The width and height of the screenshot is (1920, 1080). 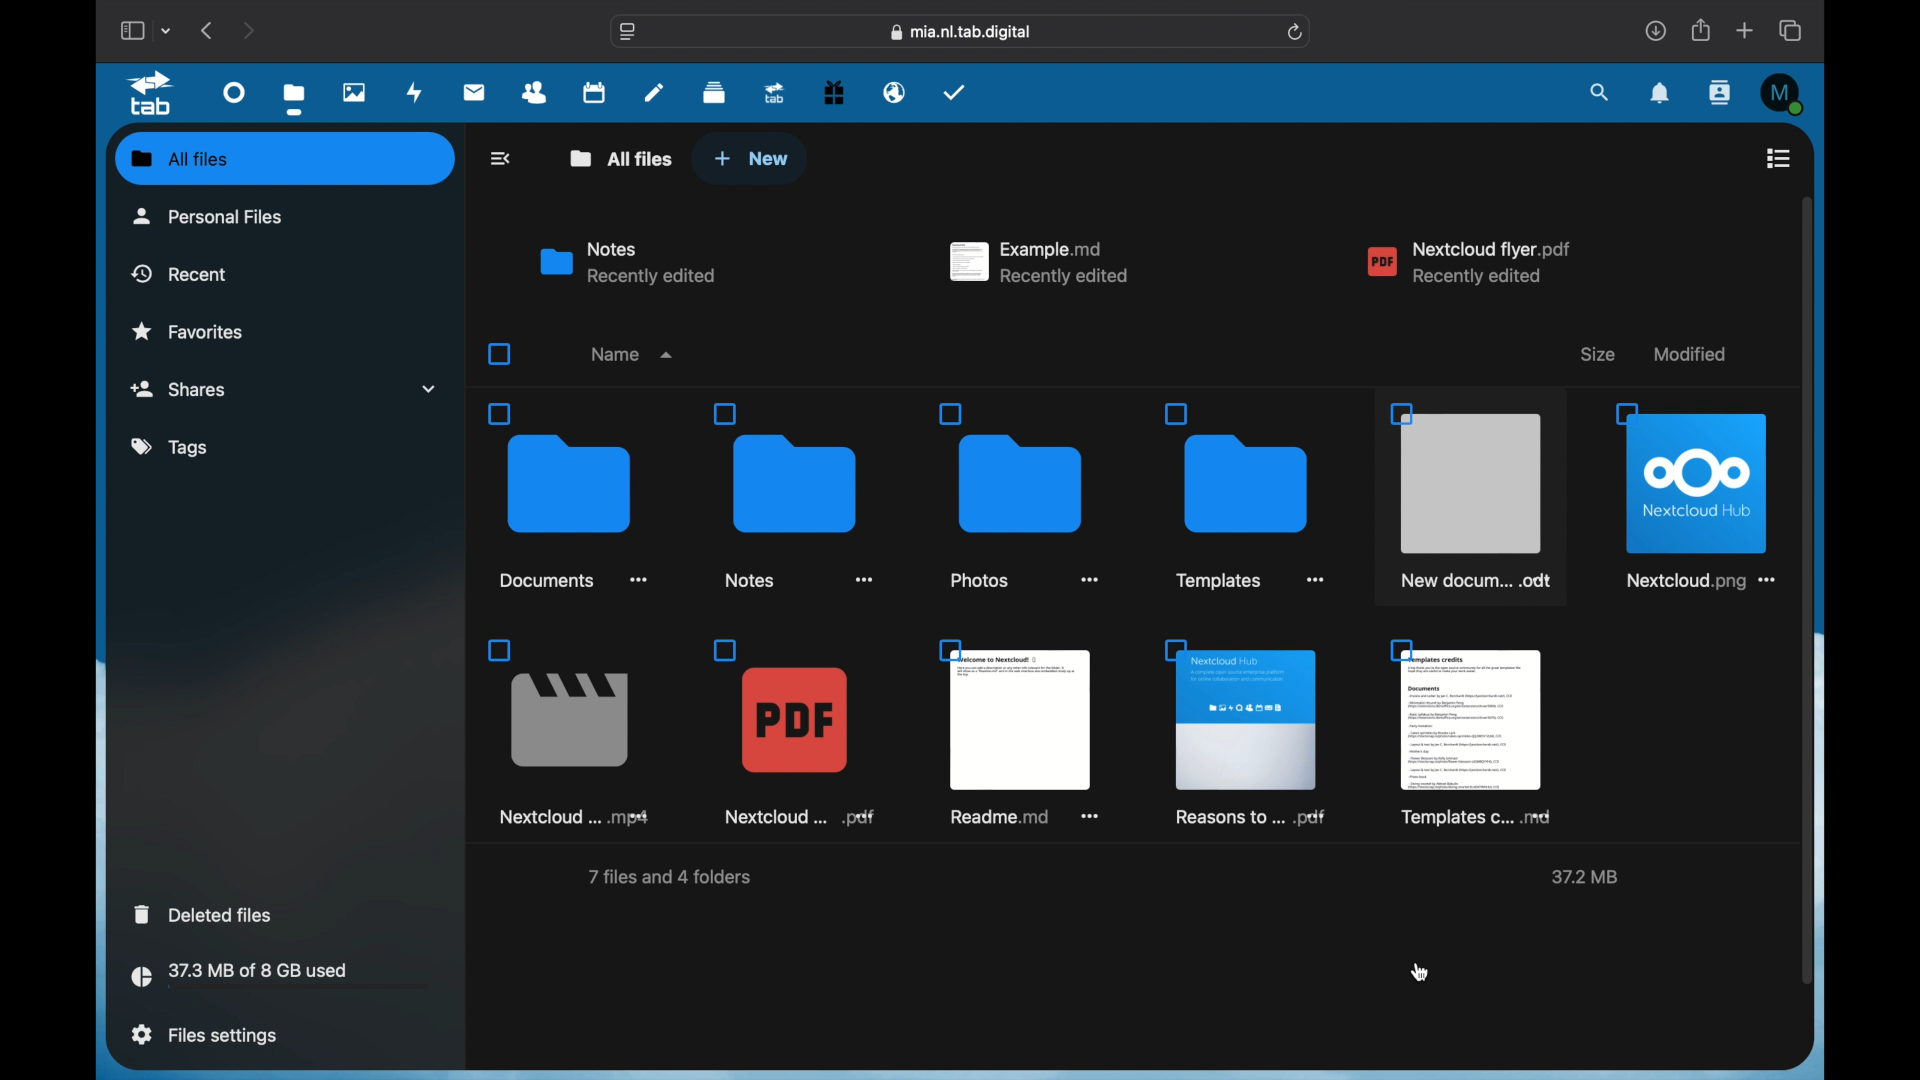 What do you see at coordinates (1745, 30) in the screenshot?
I see `new tab` at bounding box center [1745, 30].